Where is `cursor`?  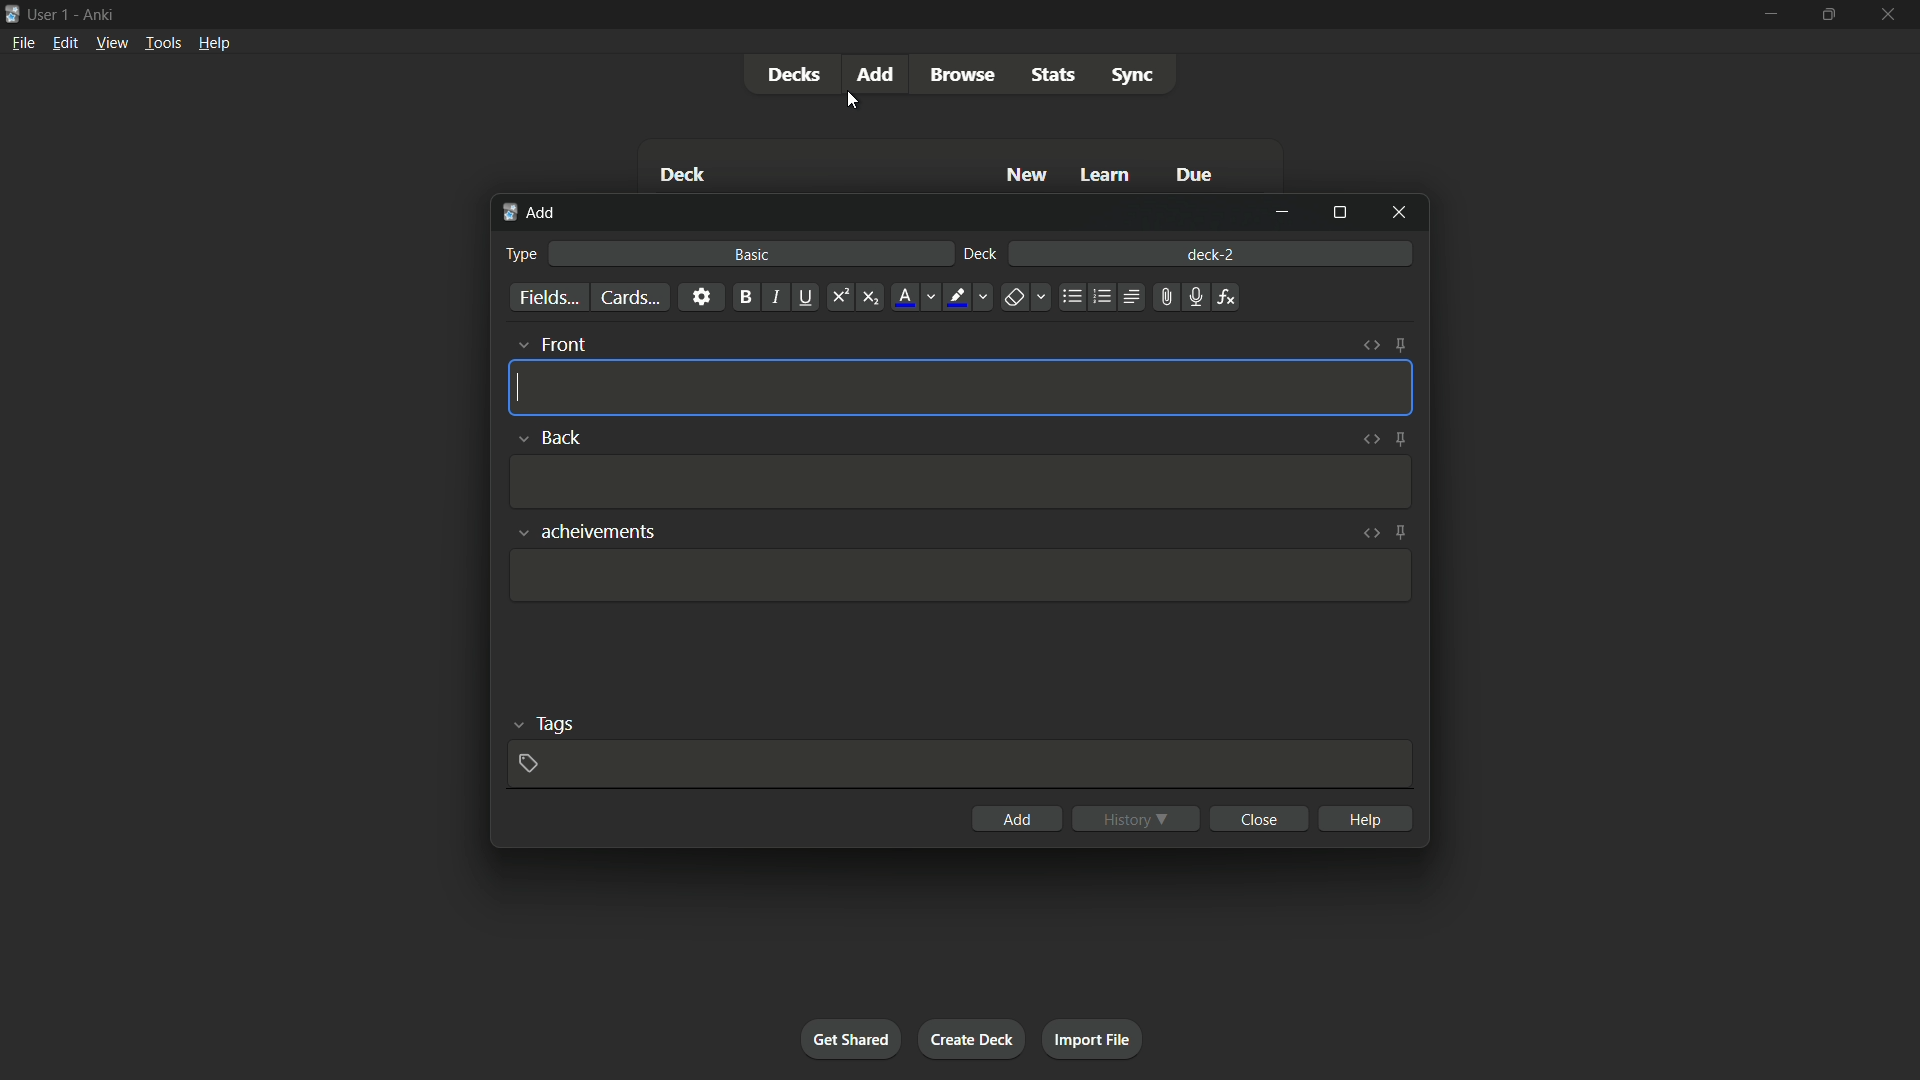
cursor is located at coordinates (850, 103).